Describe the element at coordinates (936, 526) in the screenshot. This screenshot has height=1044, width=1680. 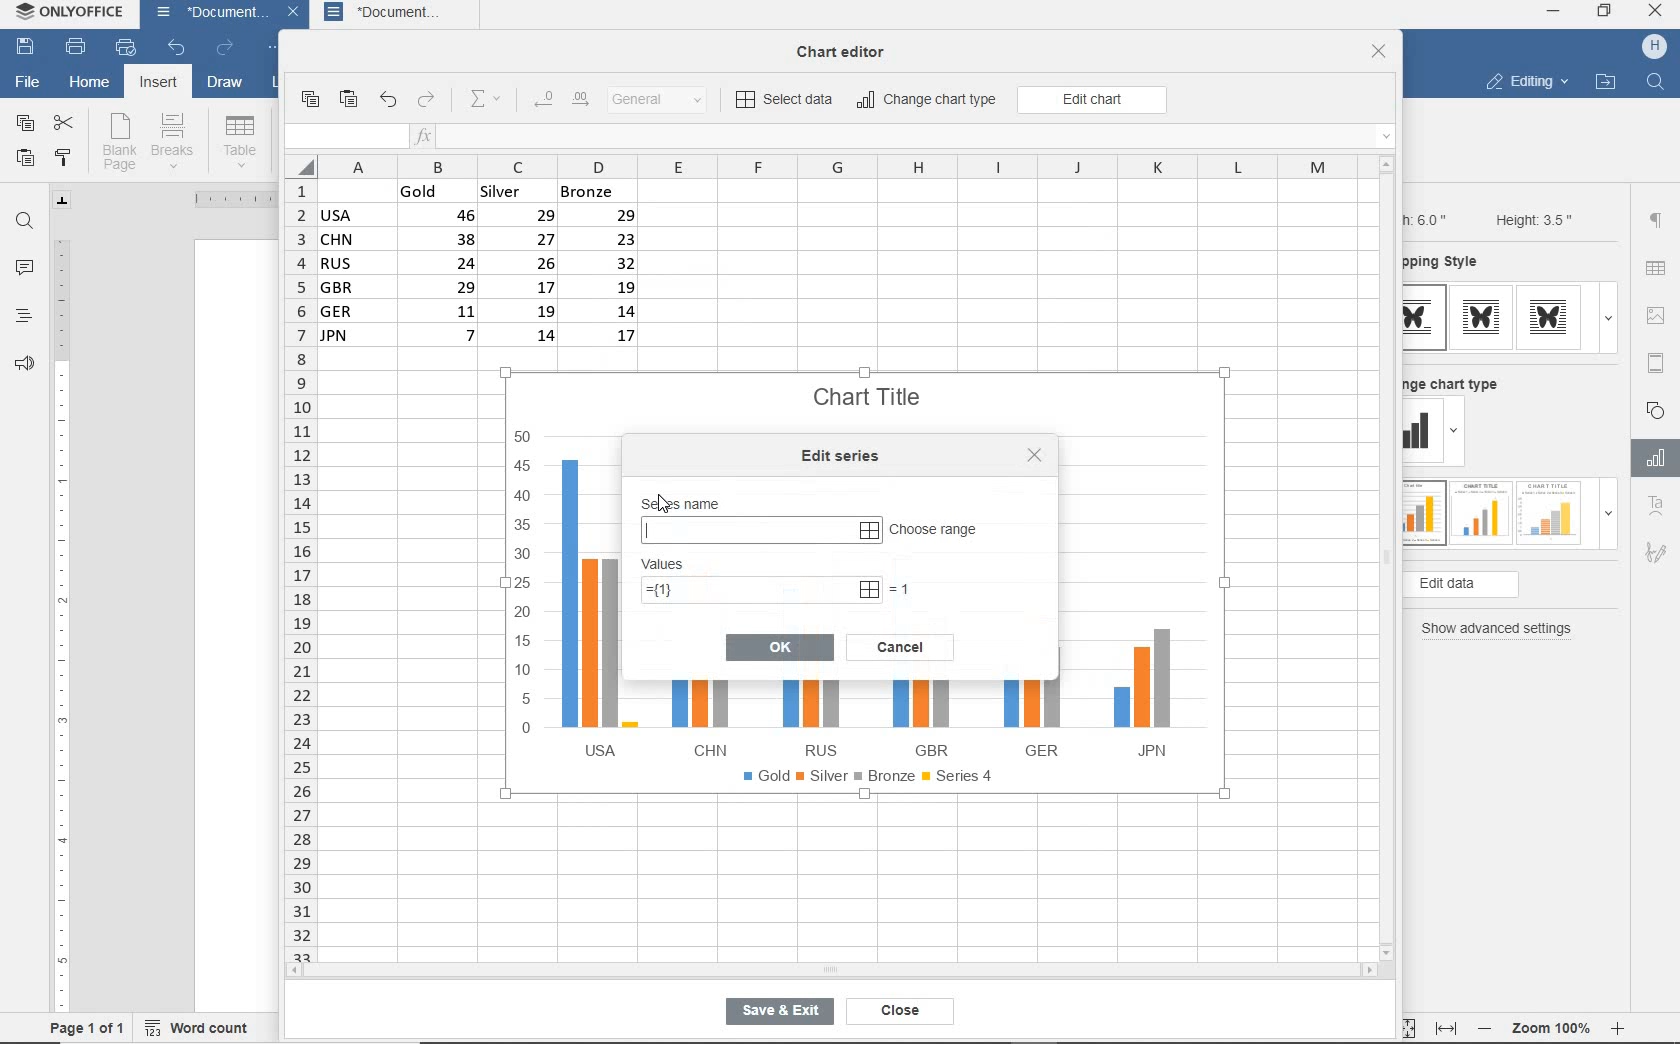
I see `choose range` at that location.